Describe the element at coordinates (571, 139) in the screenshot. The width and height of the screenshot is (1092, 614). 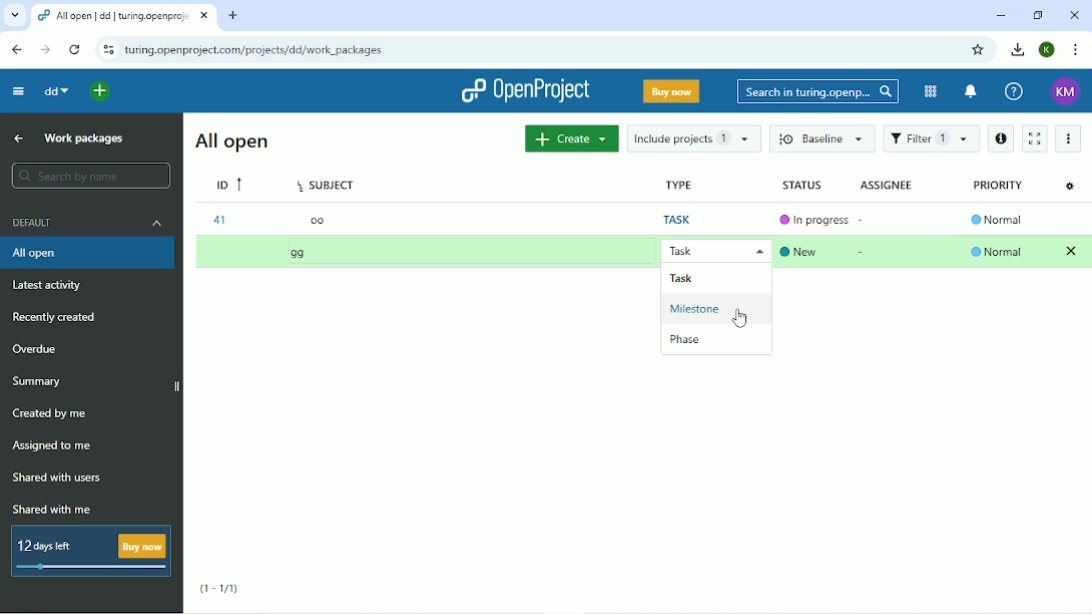
I see `Create` at that location.